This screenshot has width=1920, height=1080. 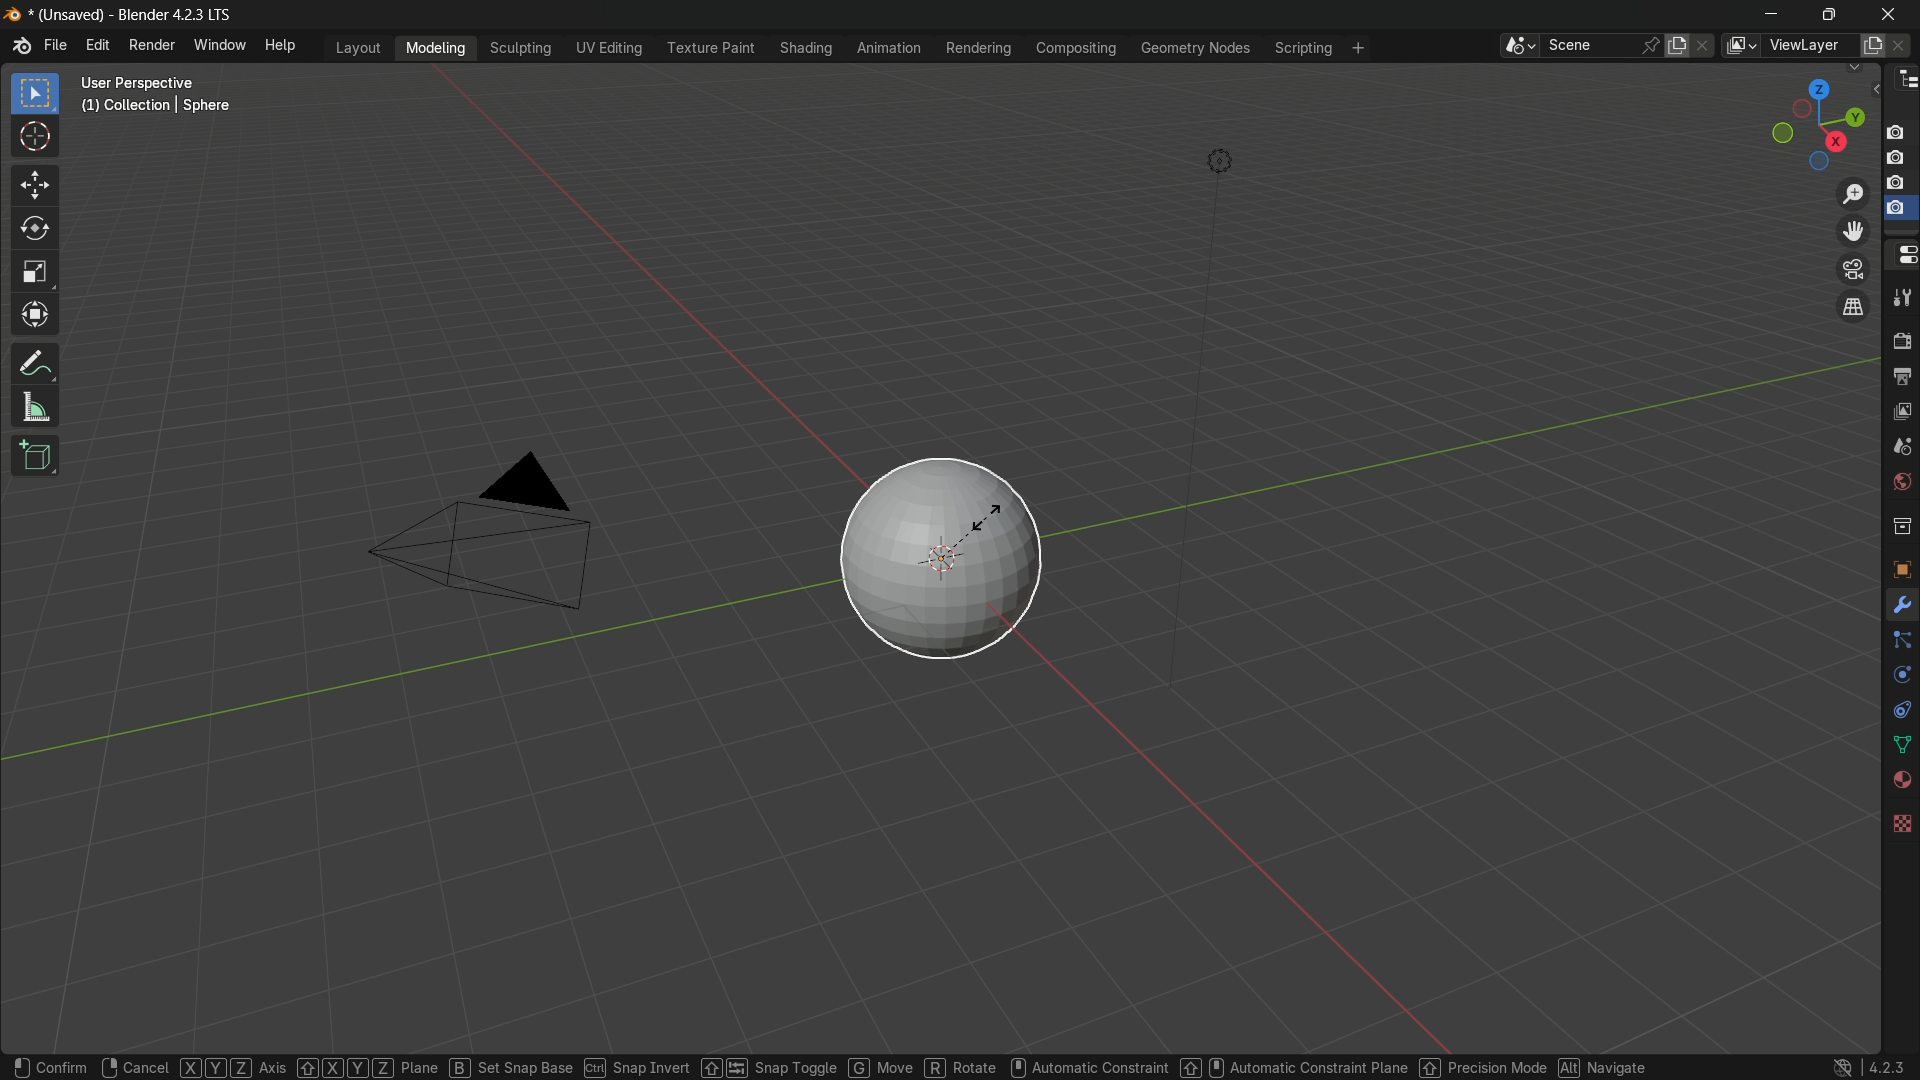 What do you see at coordinates (1901, 821) in the screenshot?
I see `texture` at bounding box center [1901, 821].